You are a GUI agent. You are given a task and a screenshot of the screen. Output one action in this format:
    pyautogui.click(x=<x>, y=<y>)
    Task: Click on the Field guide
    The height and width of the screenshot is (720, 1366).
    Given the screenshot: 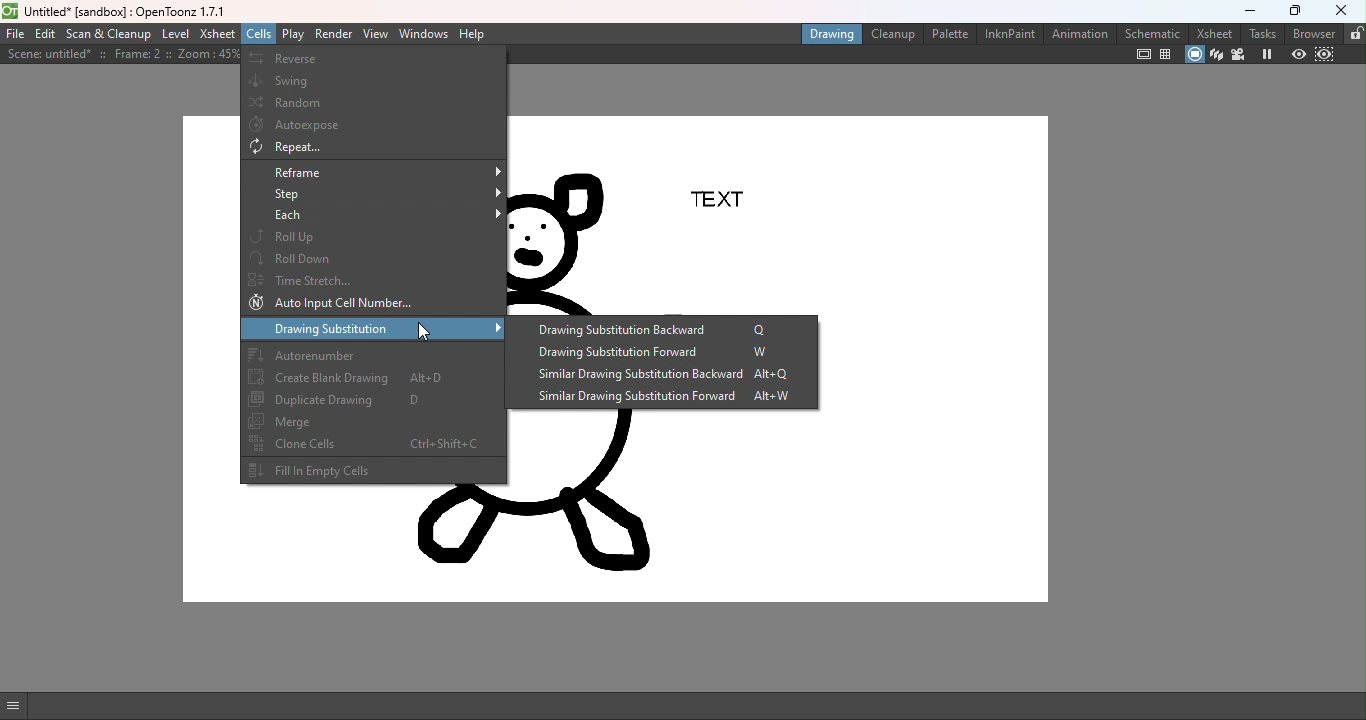 What is the action you would take?
    pyautogui.click(x=1165, y=53)
    